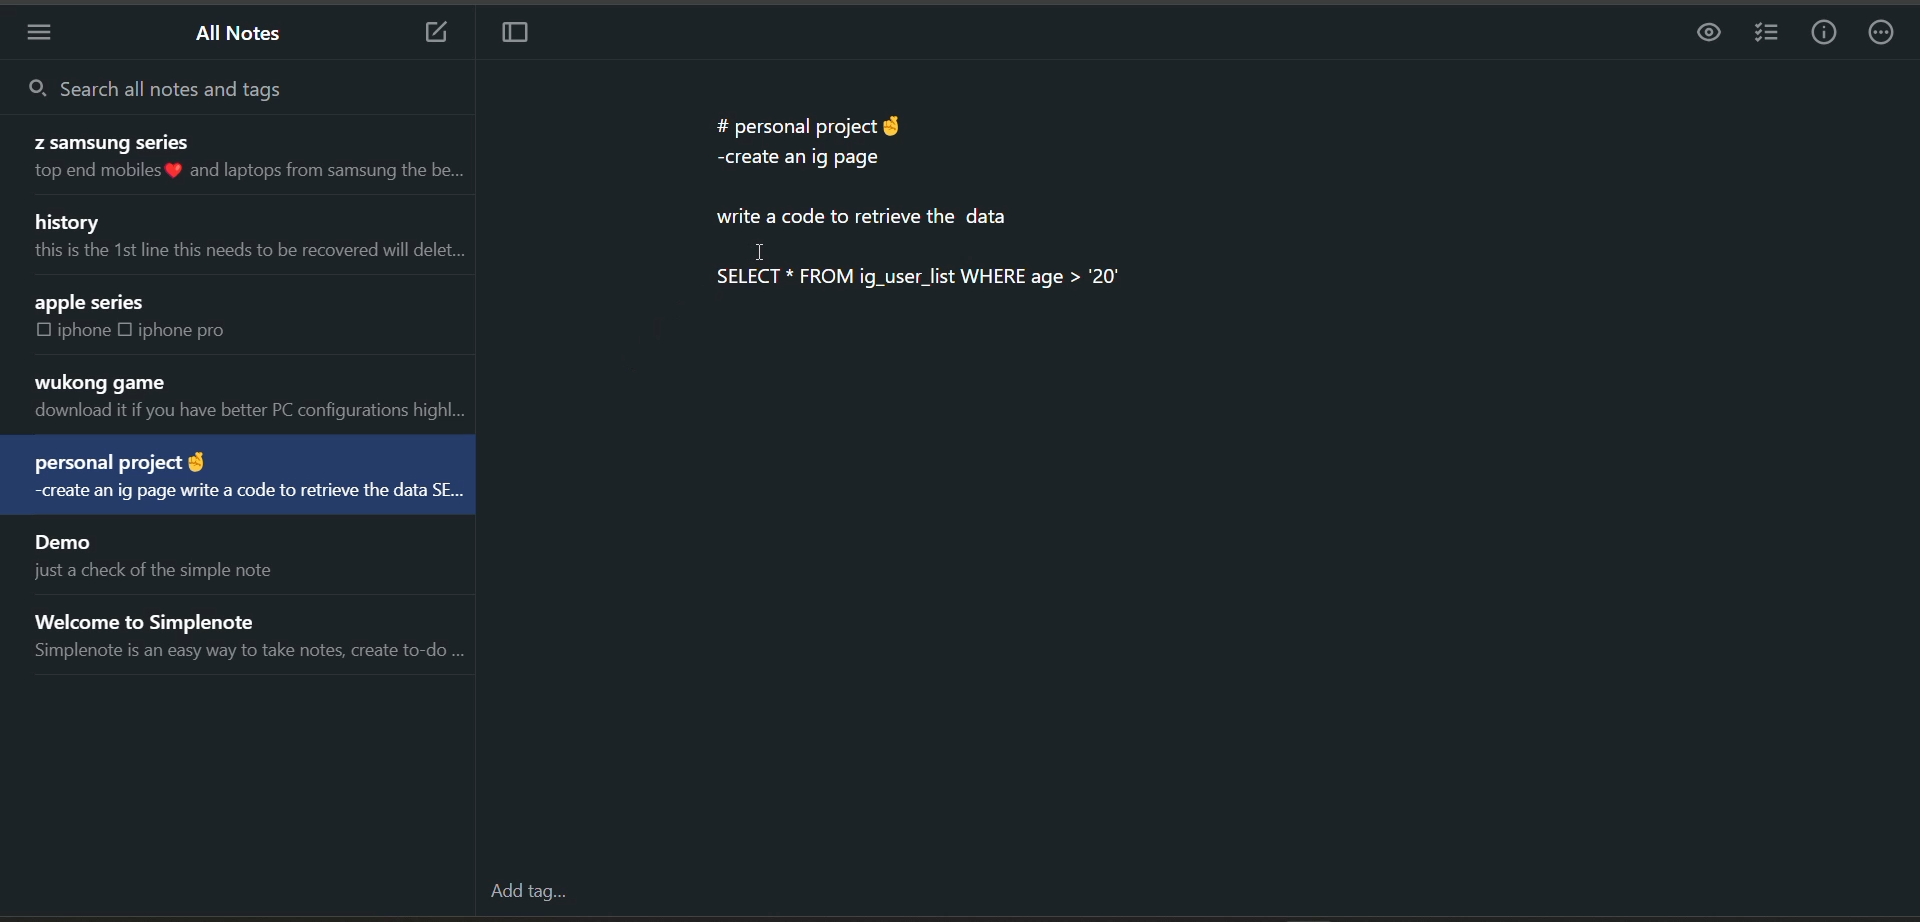 The image size is (1920, 922). I want to click on note title  and preview, so click(207, 317).